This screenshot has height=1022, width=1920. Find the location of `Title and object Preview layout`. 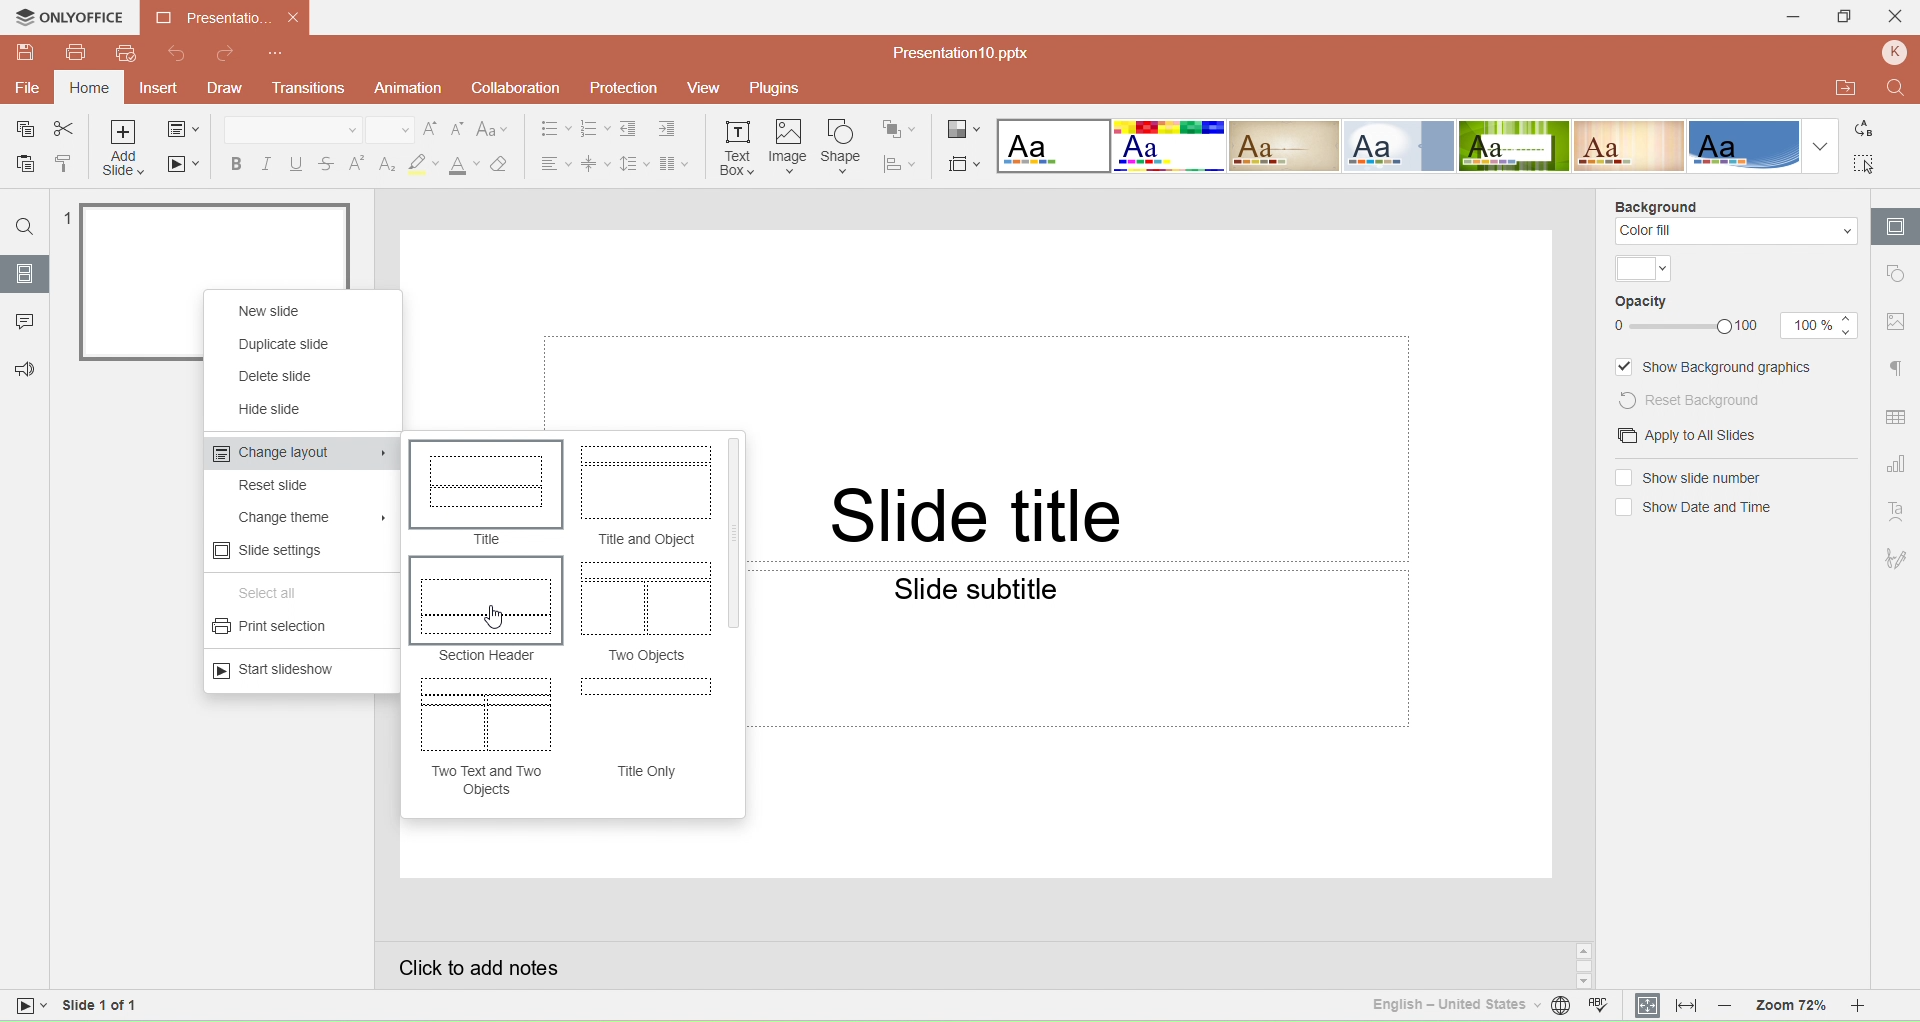

Title and object Preview layout is located at coordinates (644, 484).